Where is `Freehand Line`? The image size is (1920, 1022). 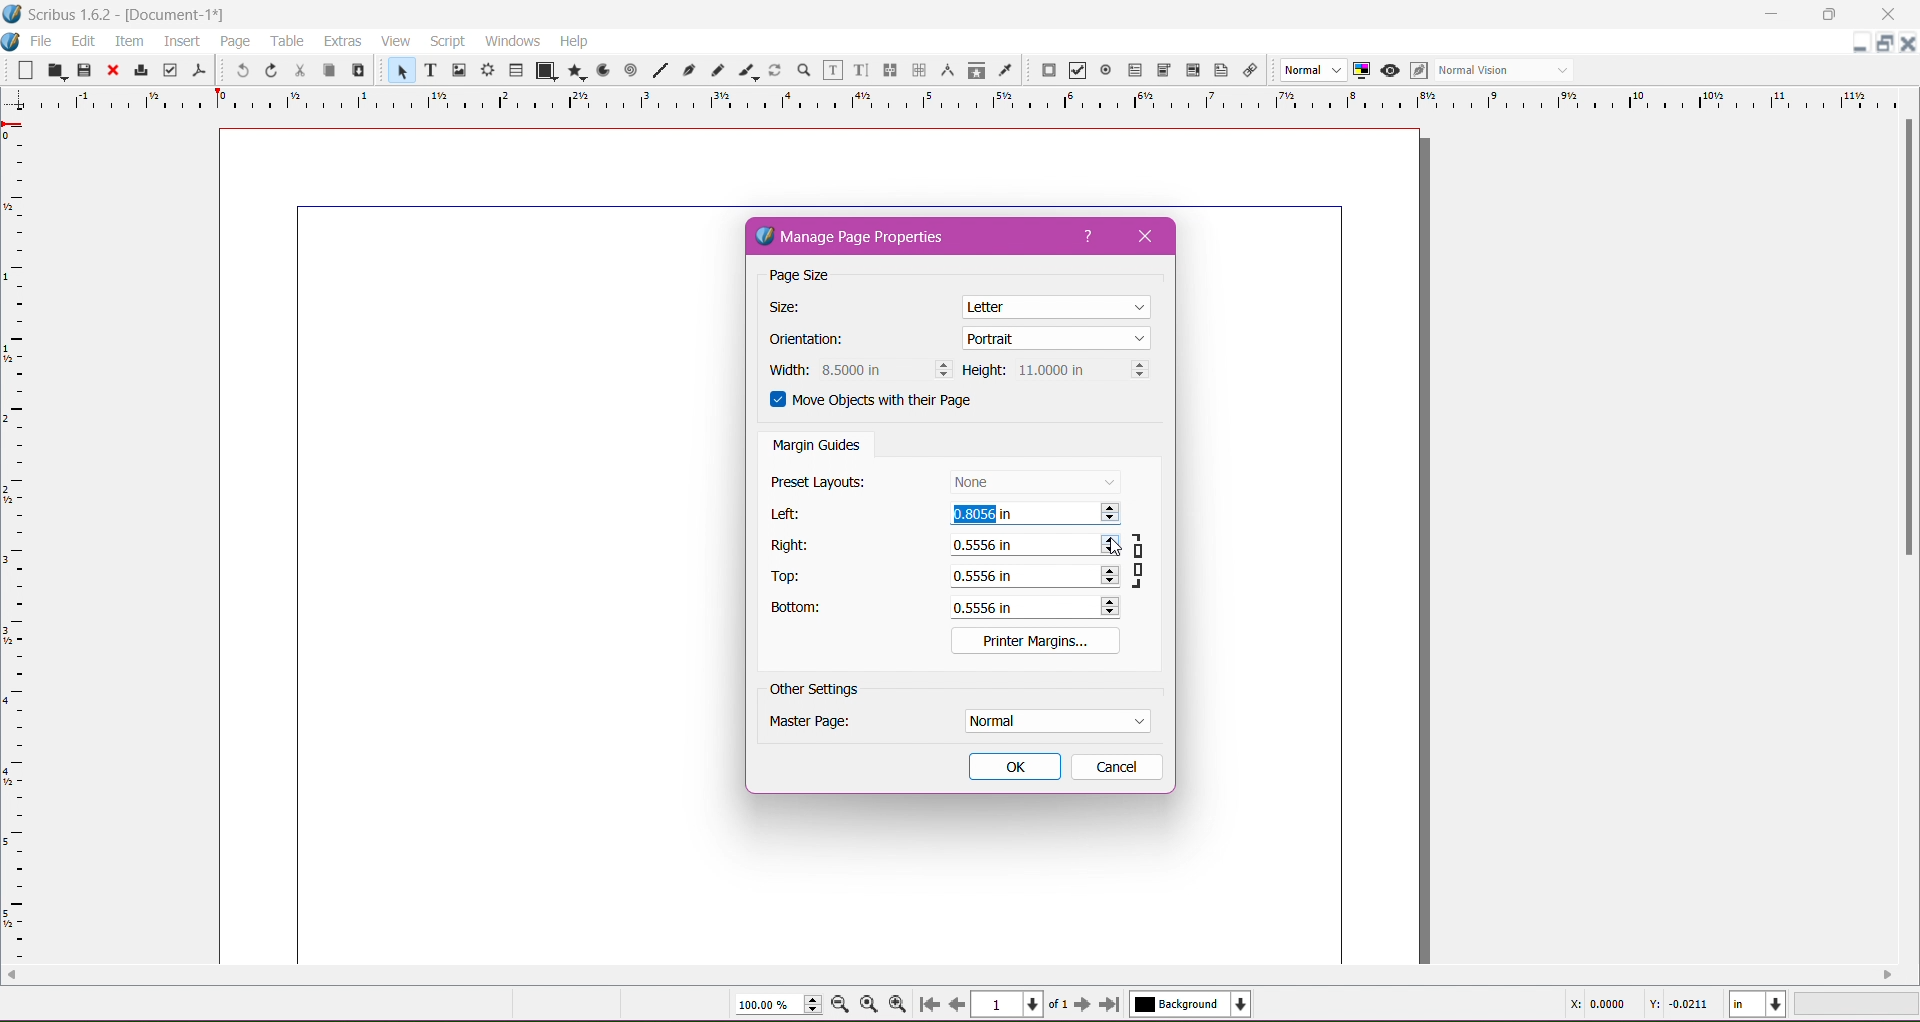
Freehand Line is located at coordinates (717, 70).